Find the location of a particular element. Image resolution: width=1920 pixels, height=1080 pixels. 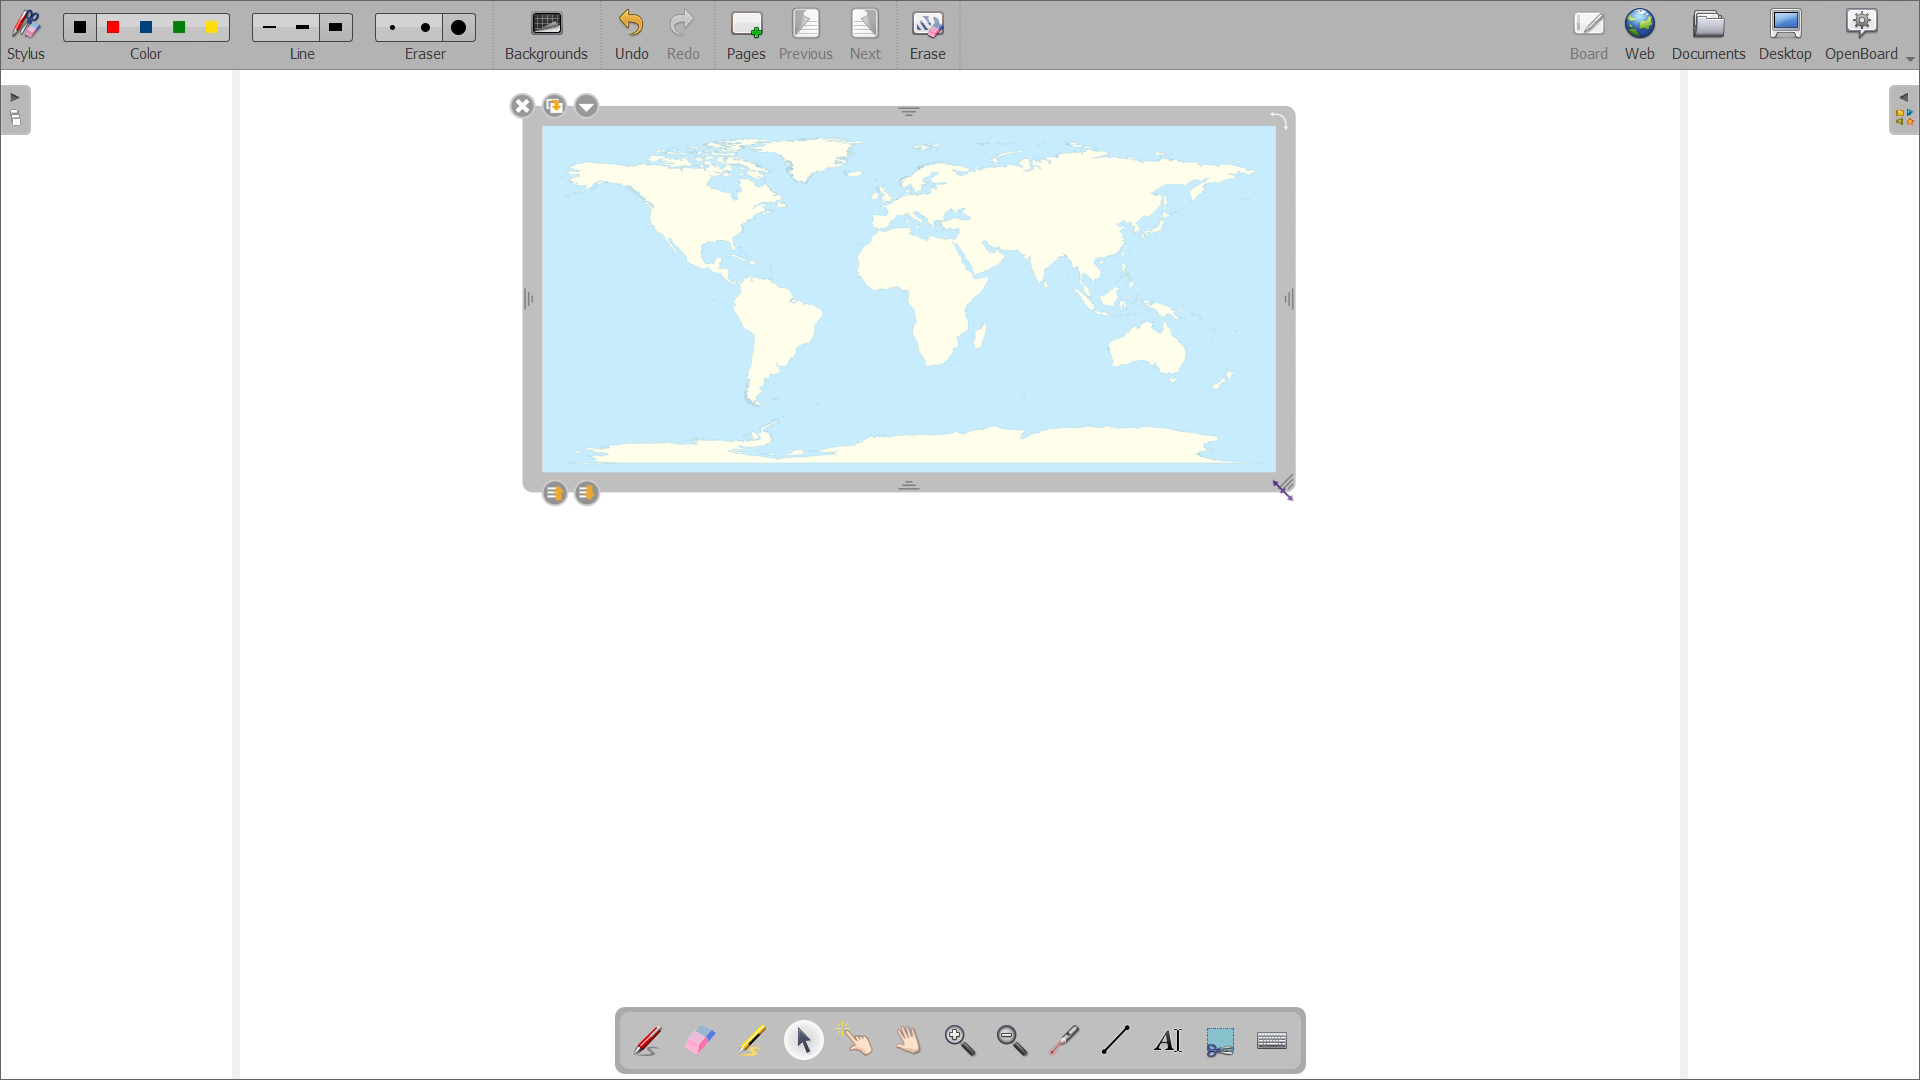

virtual keyboard is located at coordinates (1272, 1041).